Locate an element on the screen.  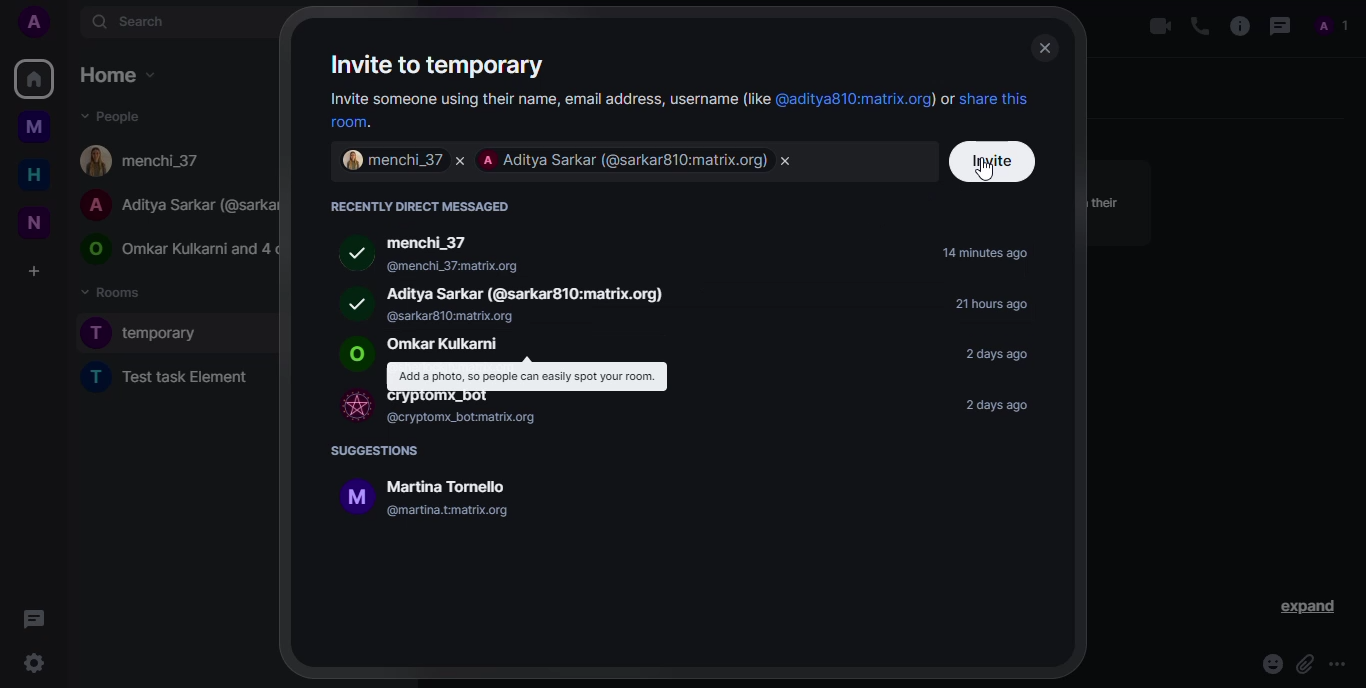
2 days ago is located at coordinates (1004, 406).